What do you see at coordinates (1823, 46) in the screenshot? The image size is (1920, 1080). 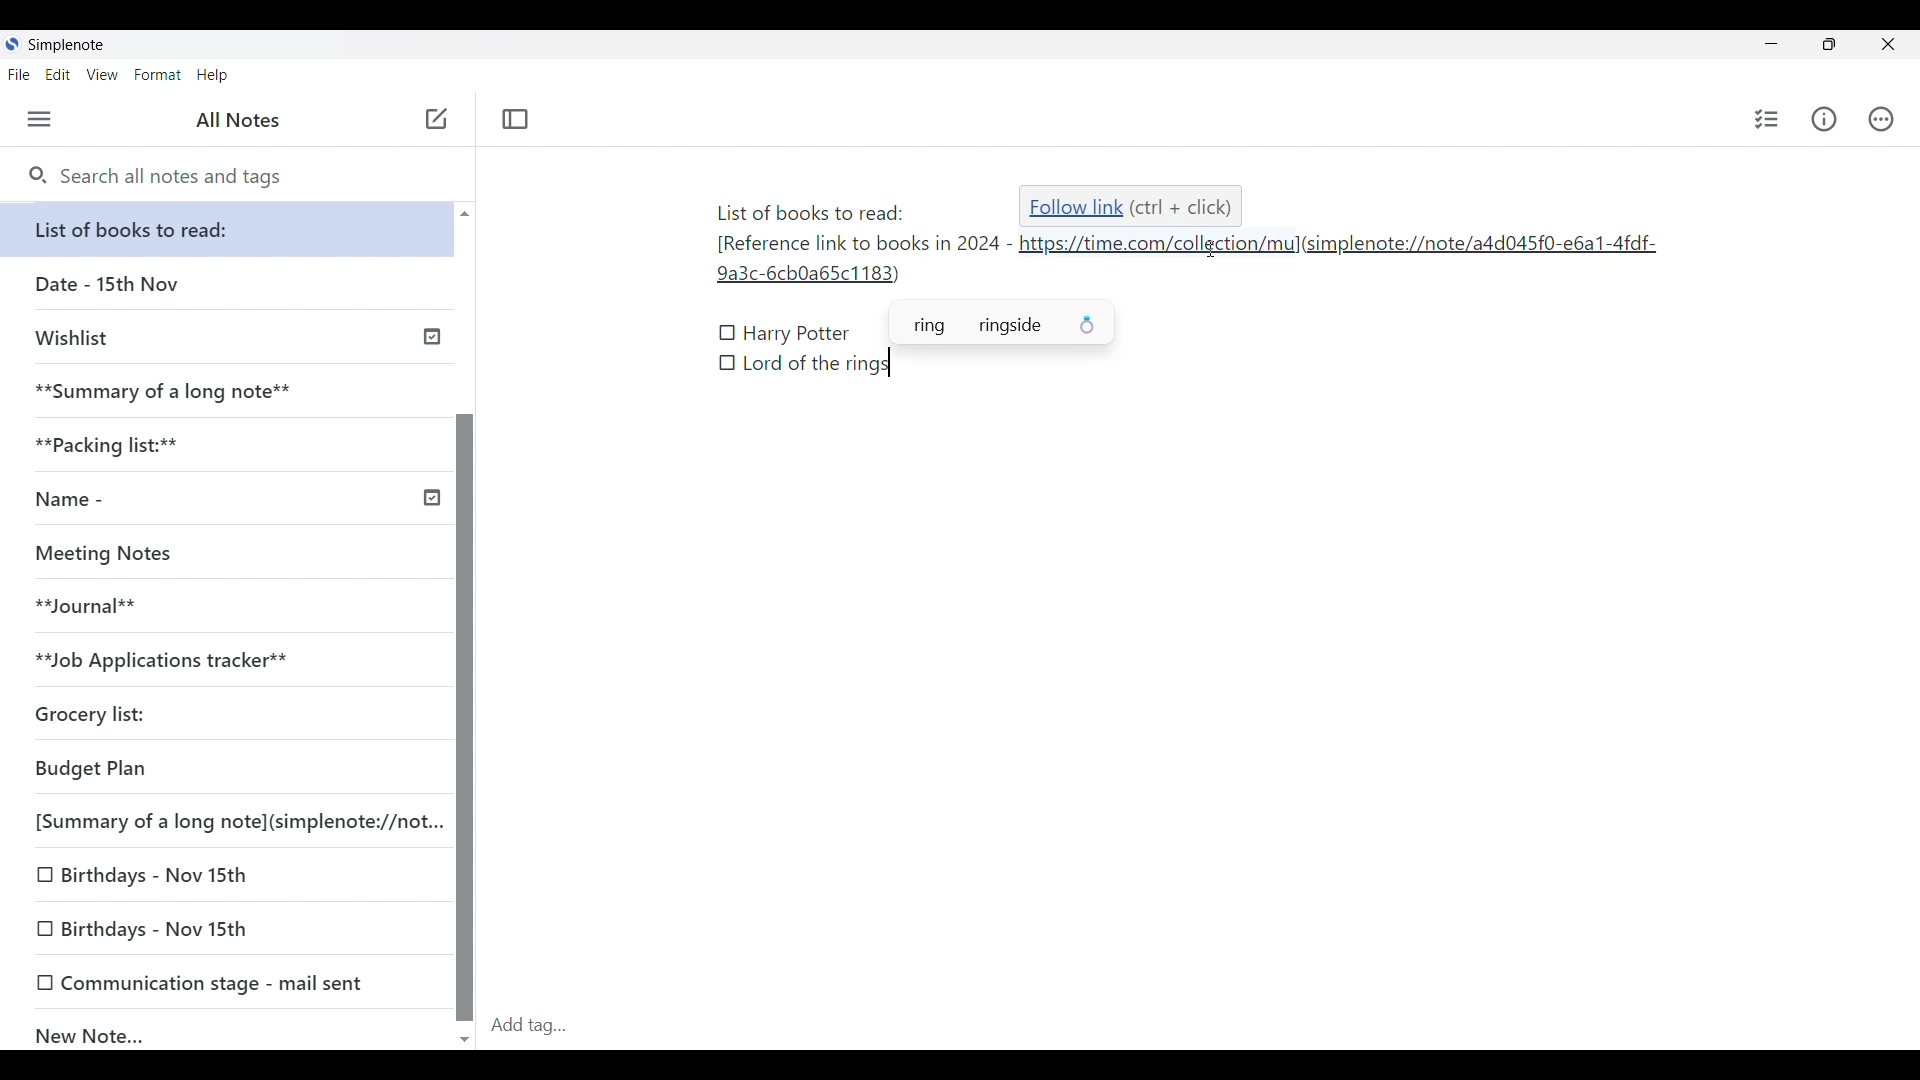 I see `Resize` at bounding box center [1823, 46].